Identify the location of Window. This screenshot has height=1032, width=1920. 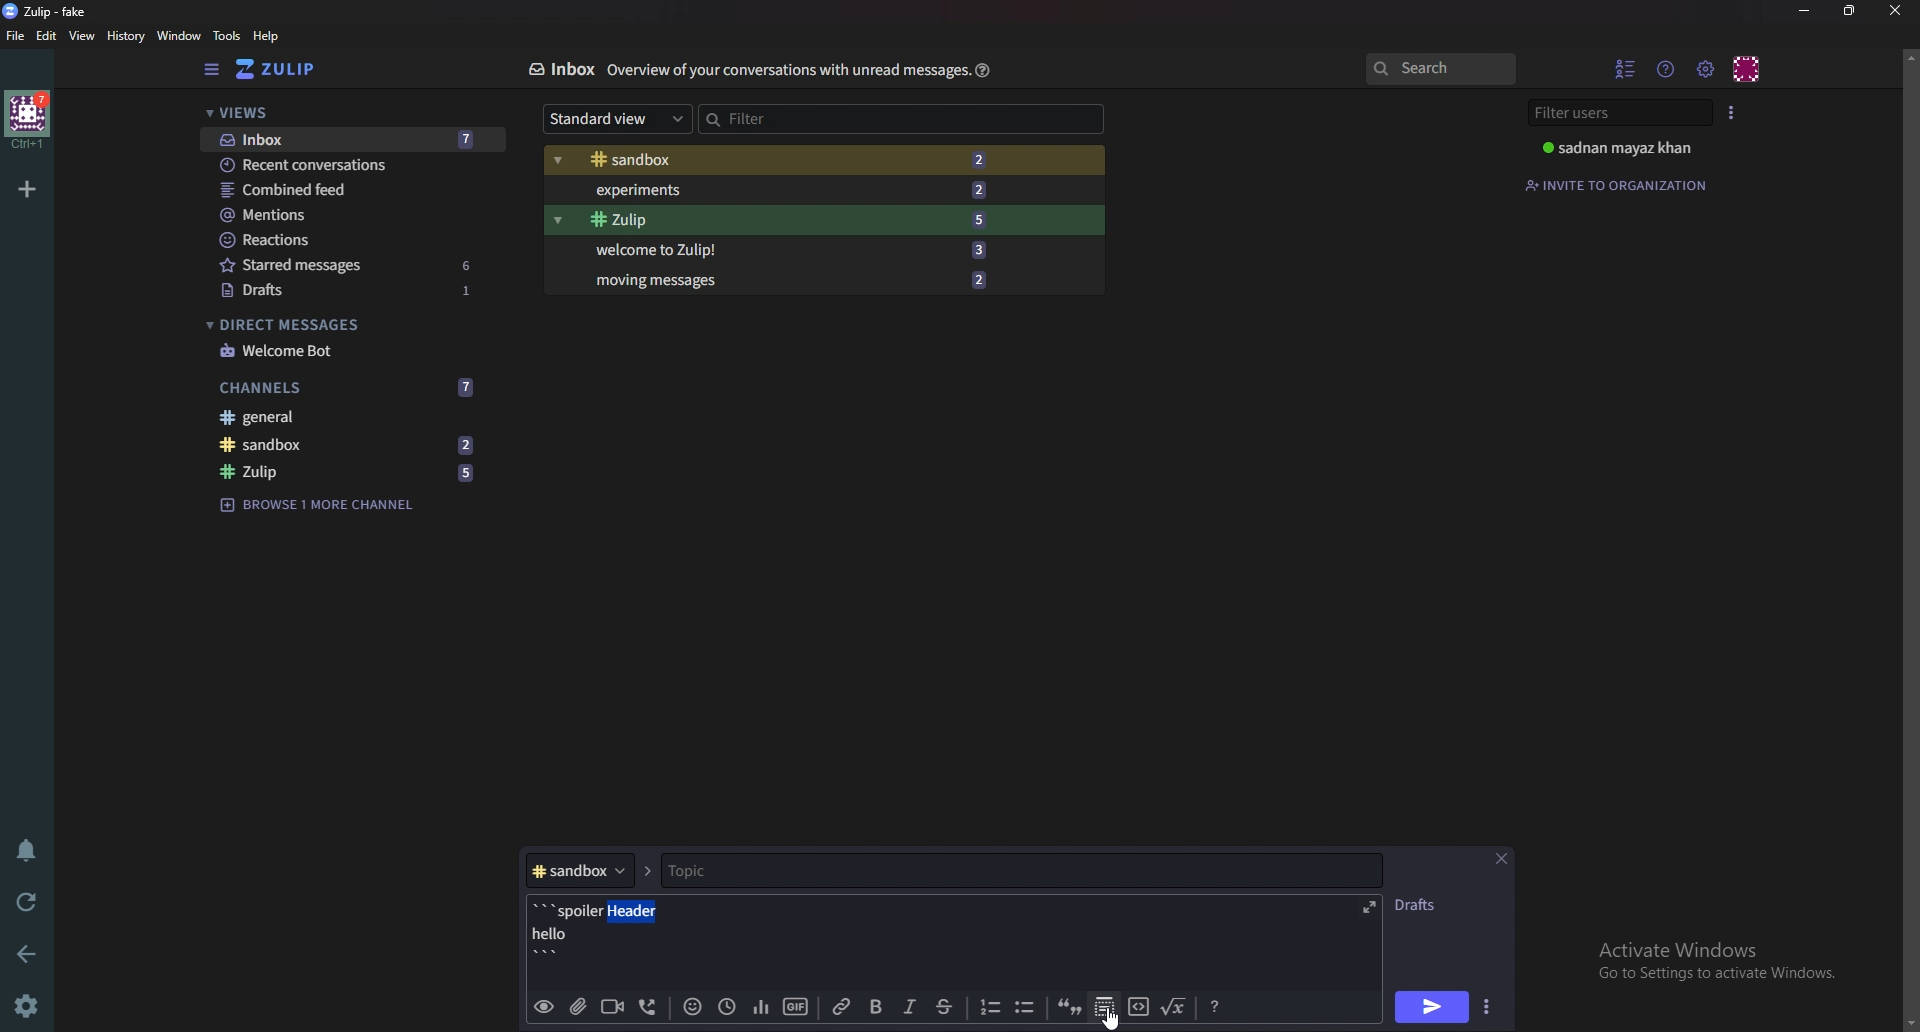
(180, 36).